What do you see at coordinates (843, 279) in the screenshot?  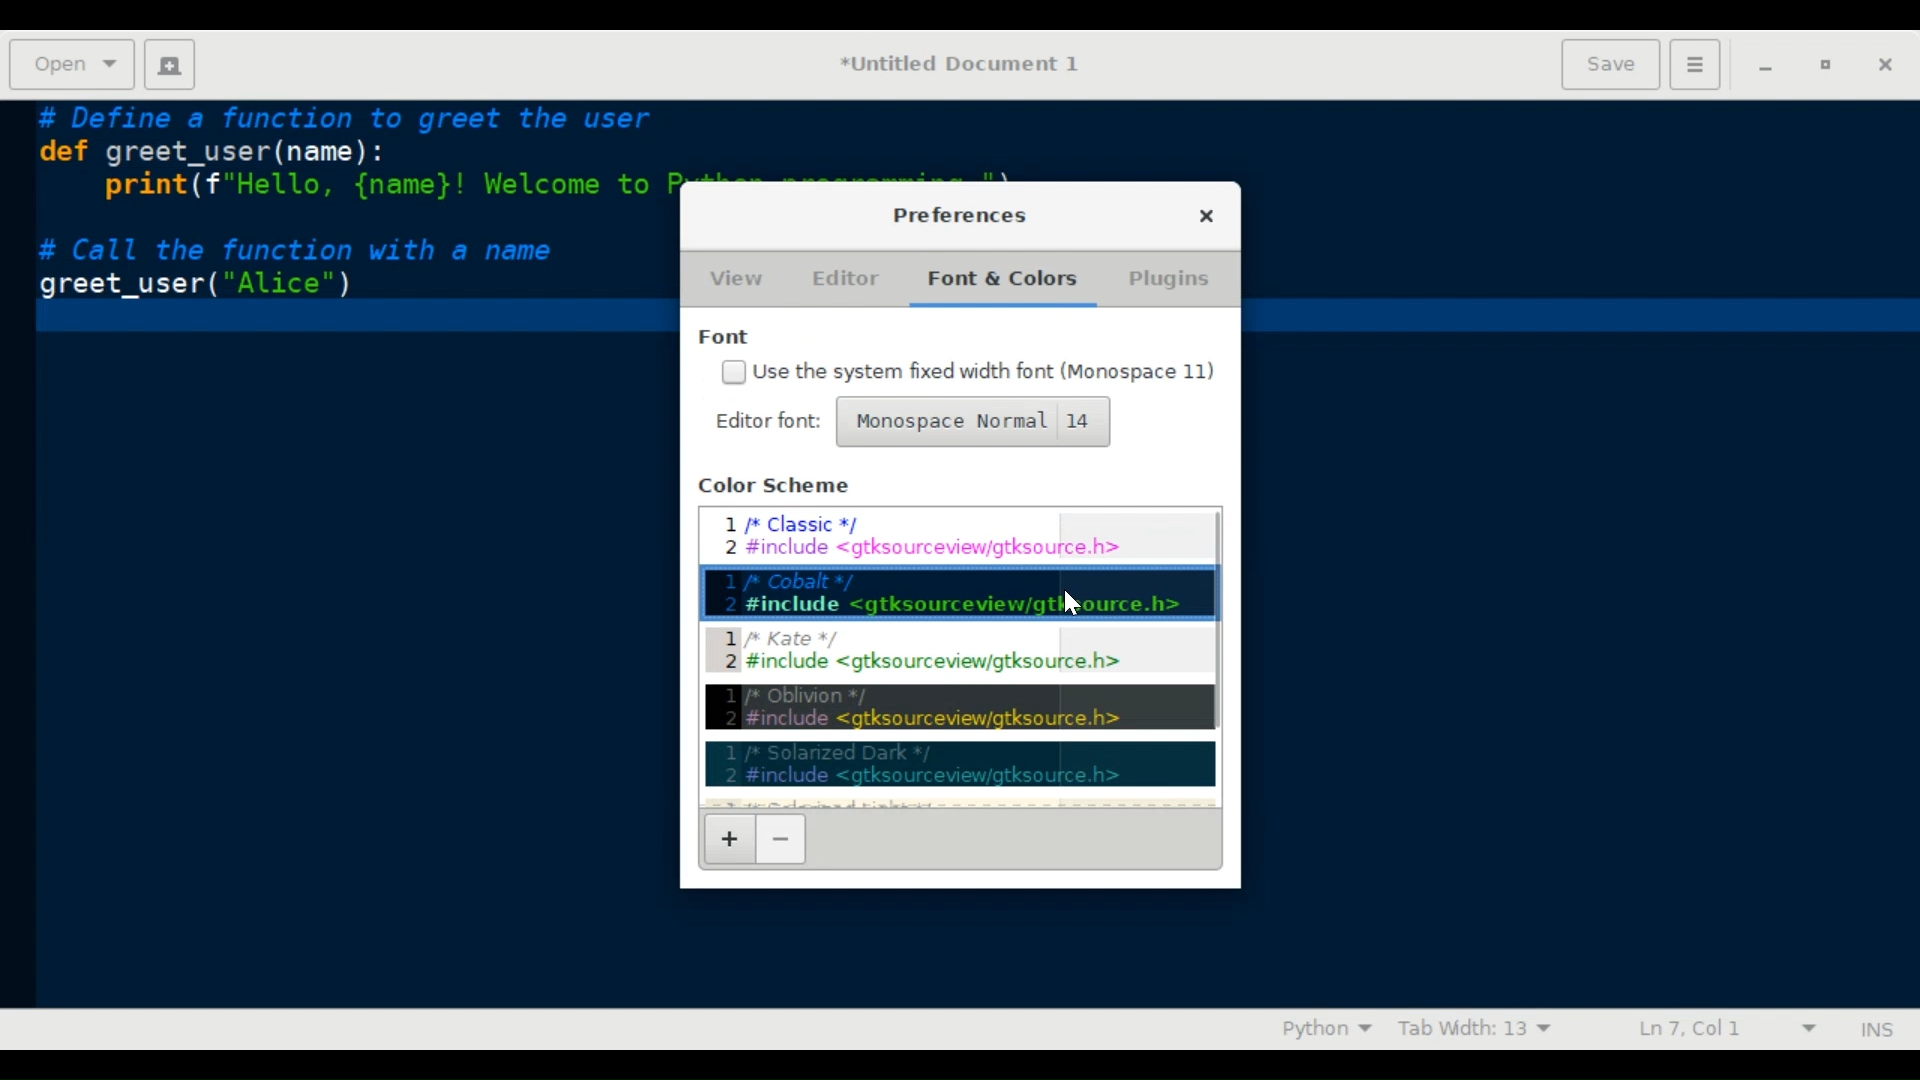 I see `Editor ` at bounding box center [843, 279].